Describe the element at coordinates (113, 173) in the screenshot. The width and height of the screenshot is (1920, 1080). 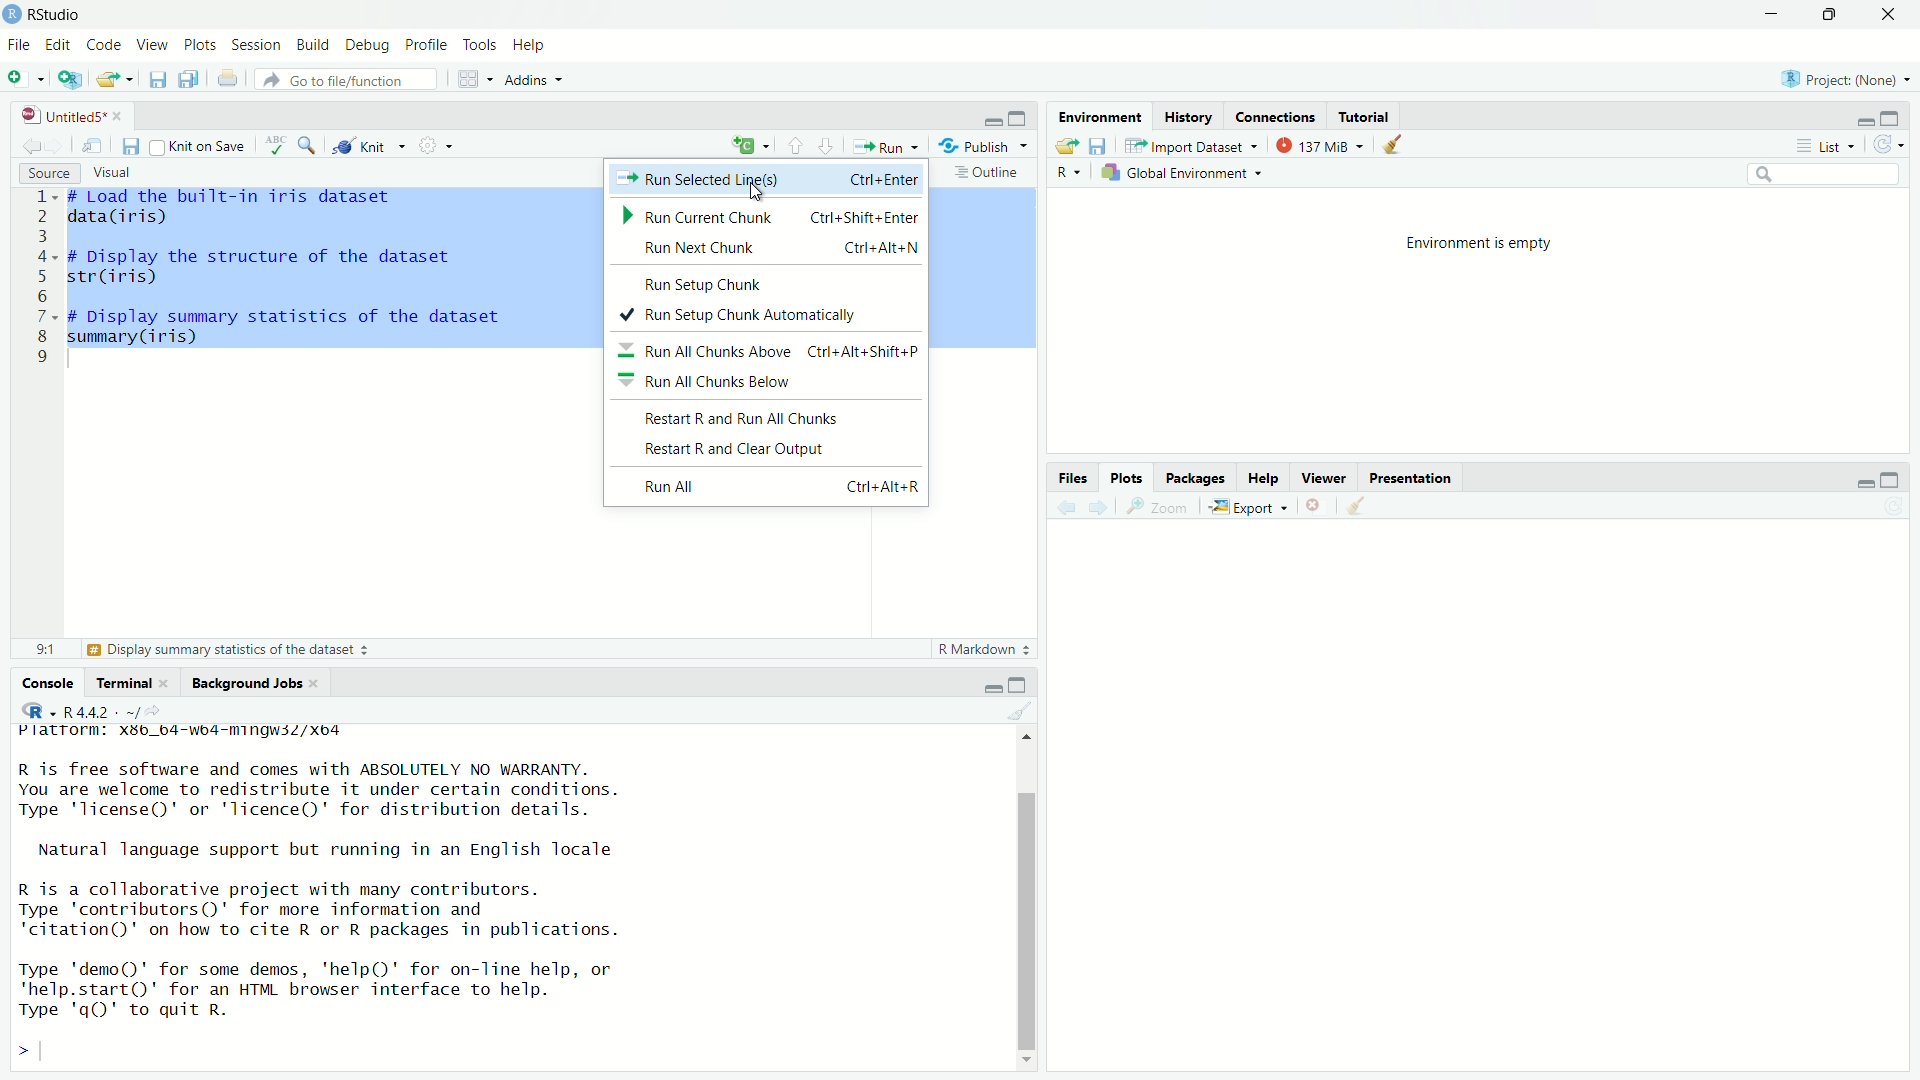
I see `Visual` at that location.